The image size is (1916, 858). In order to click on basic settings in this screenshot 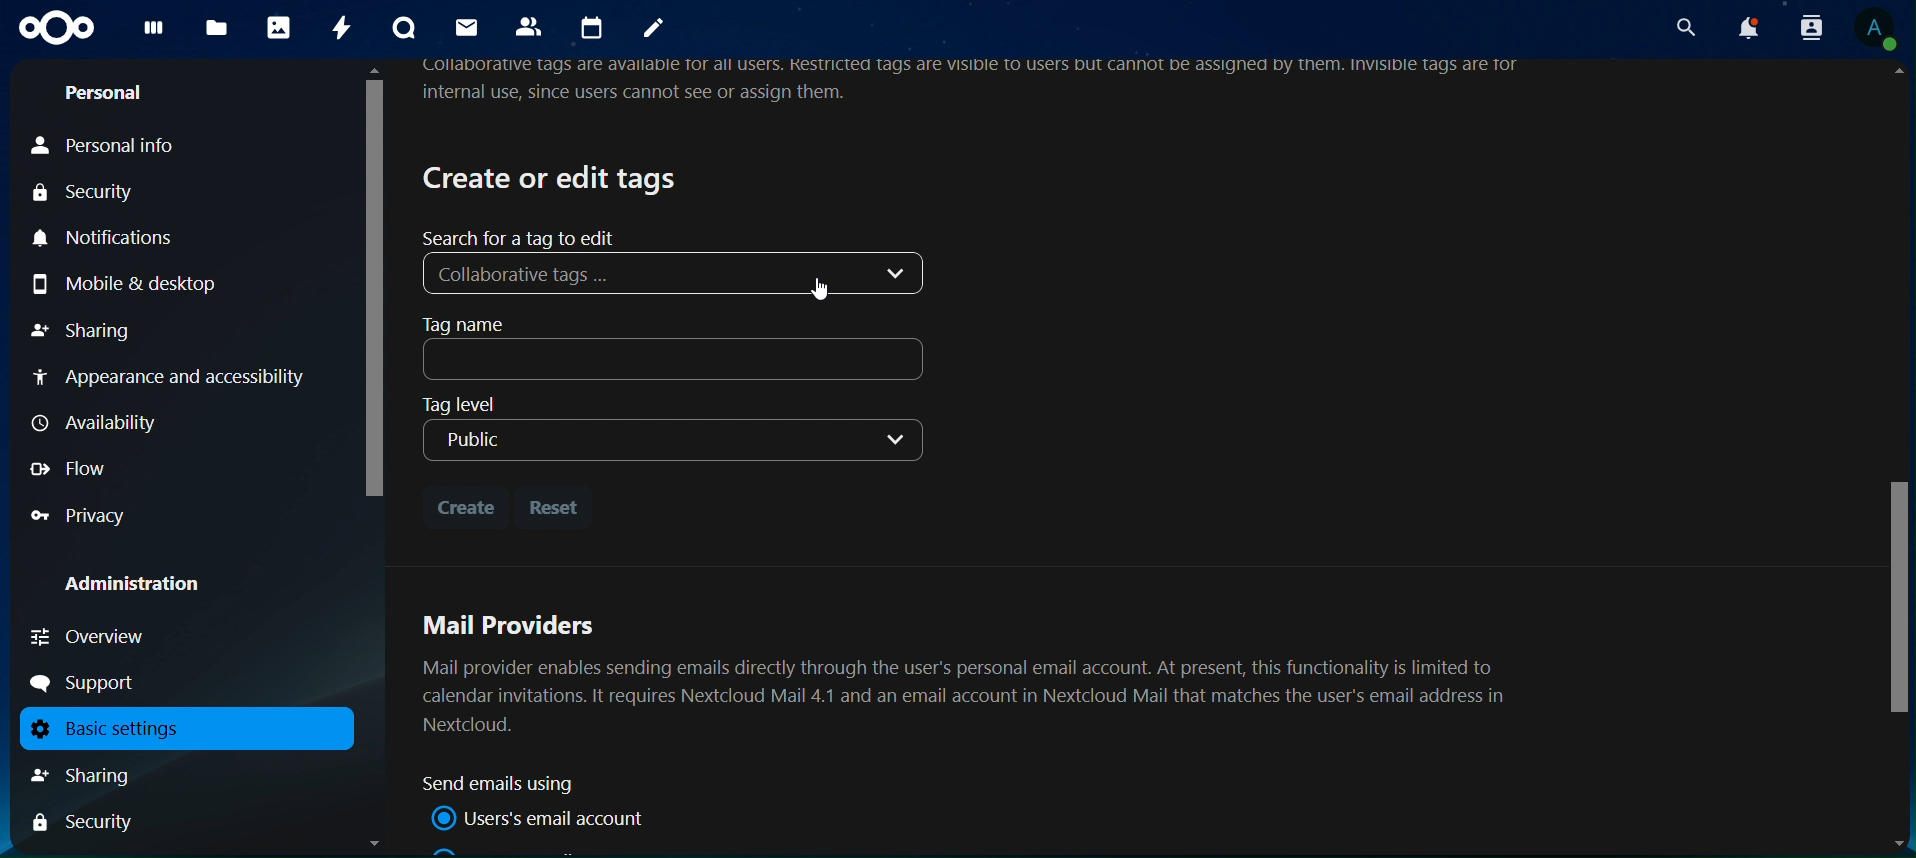, I will do `click(178, 729)`.